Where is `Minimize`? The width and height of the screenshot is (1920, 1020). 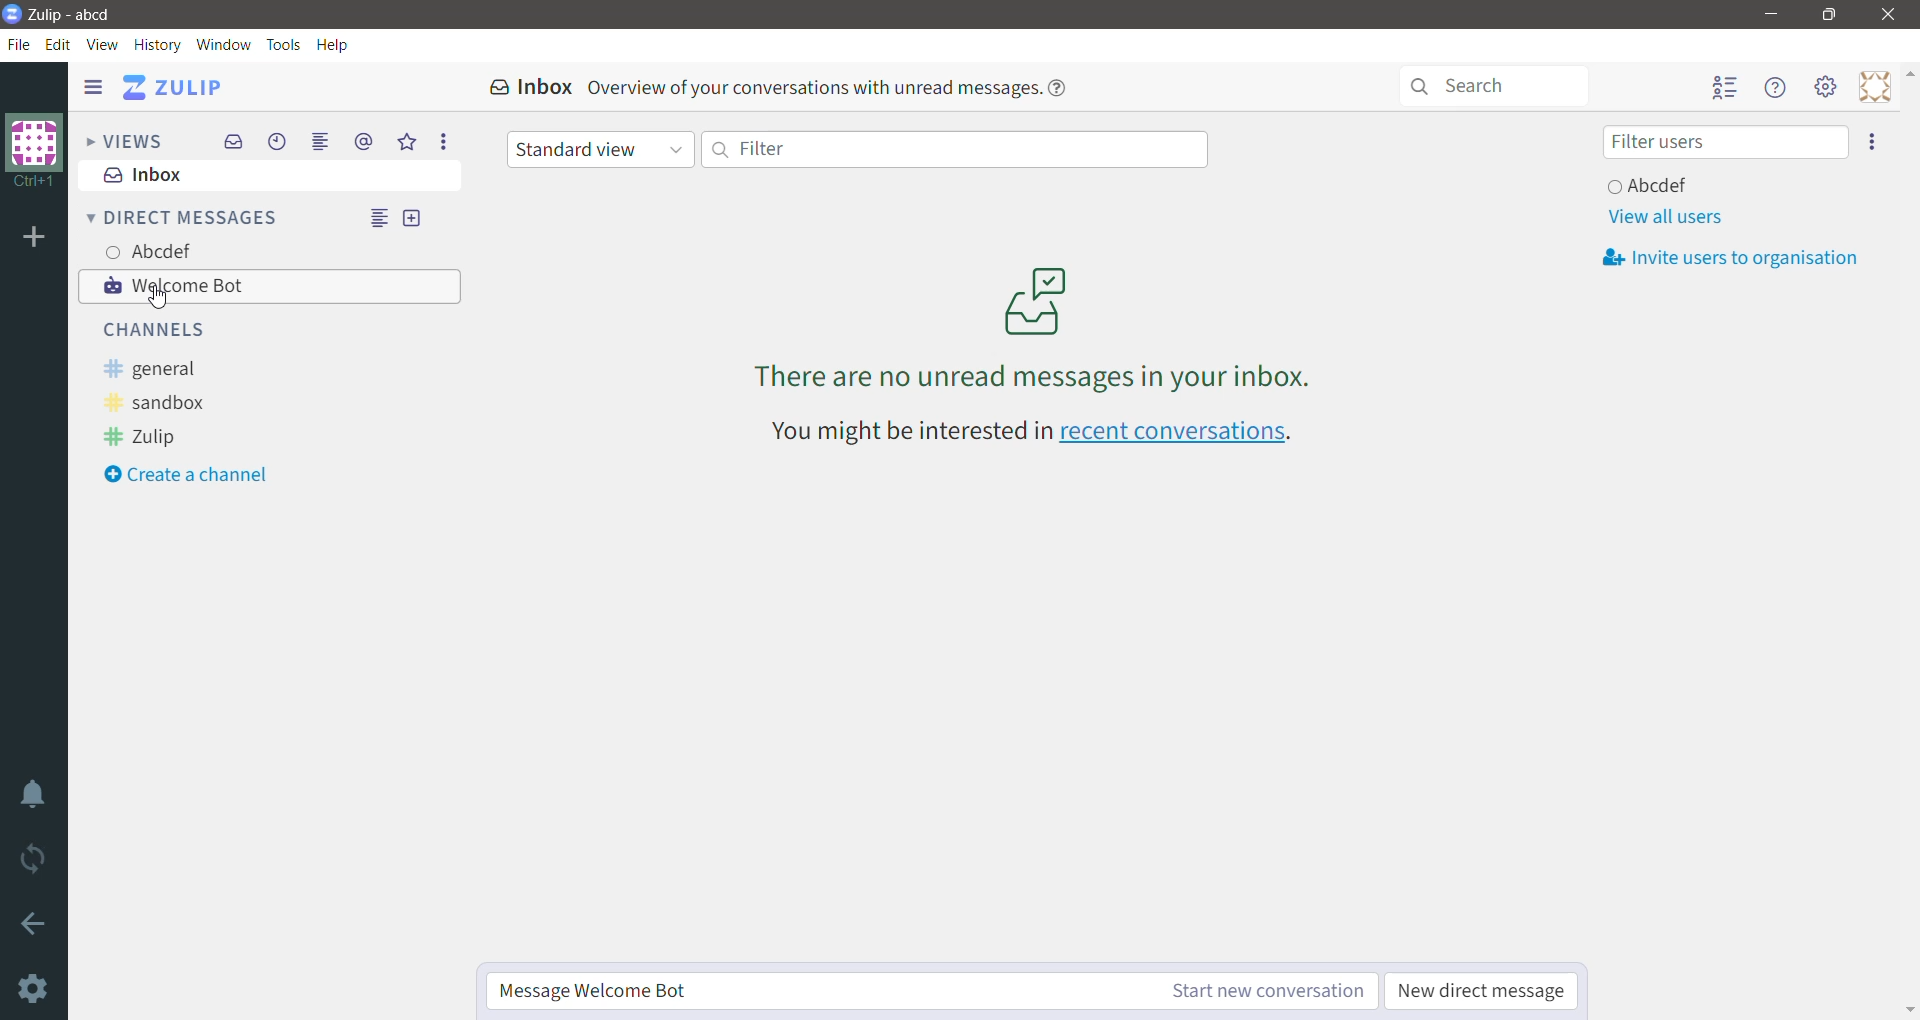 Minimize is located at coordinates (1768, 14).